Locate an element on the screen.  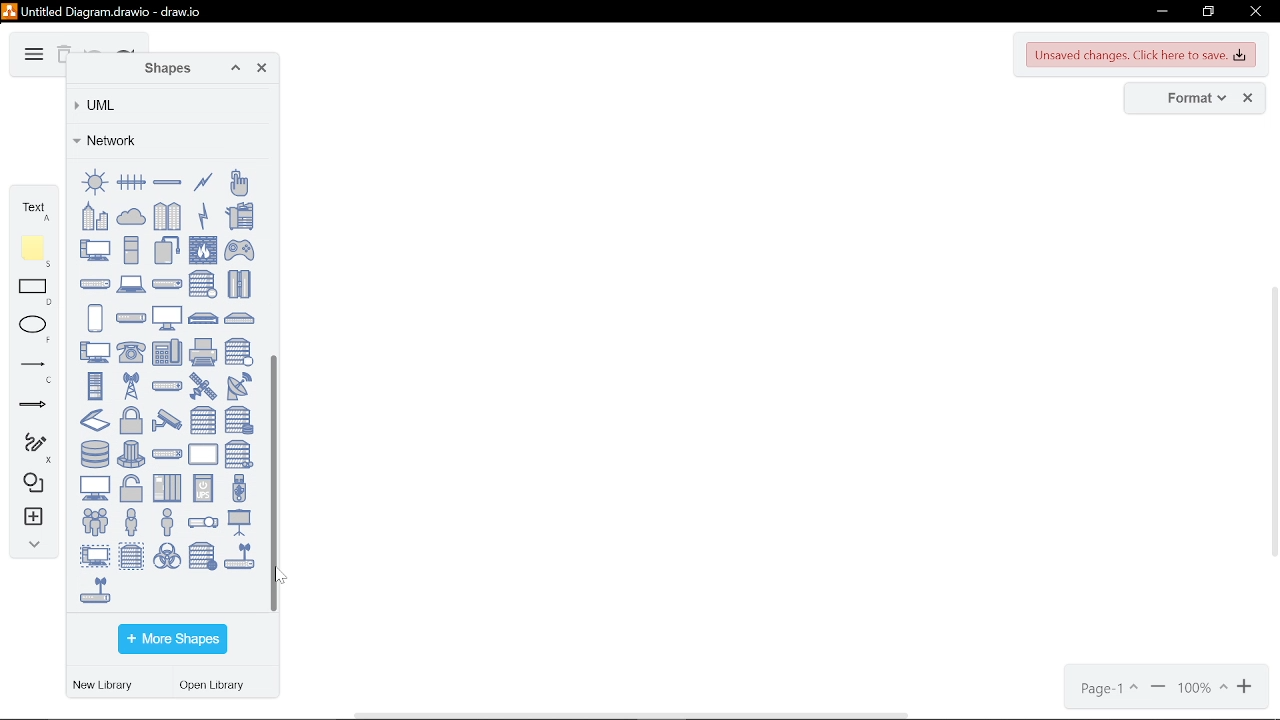
lines is located at coordinates (33, 371).